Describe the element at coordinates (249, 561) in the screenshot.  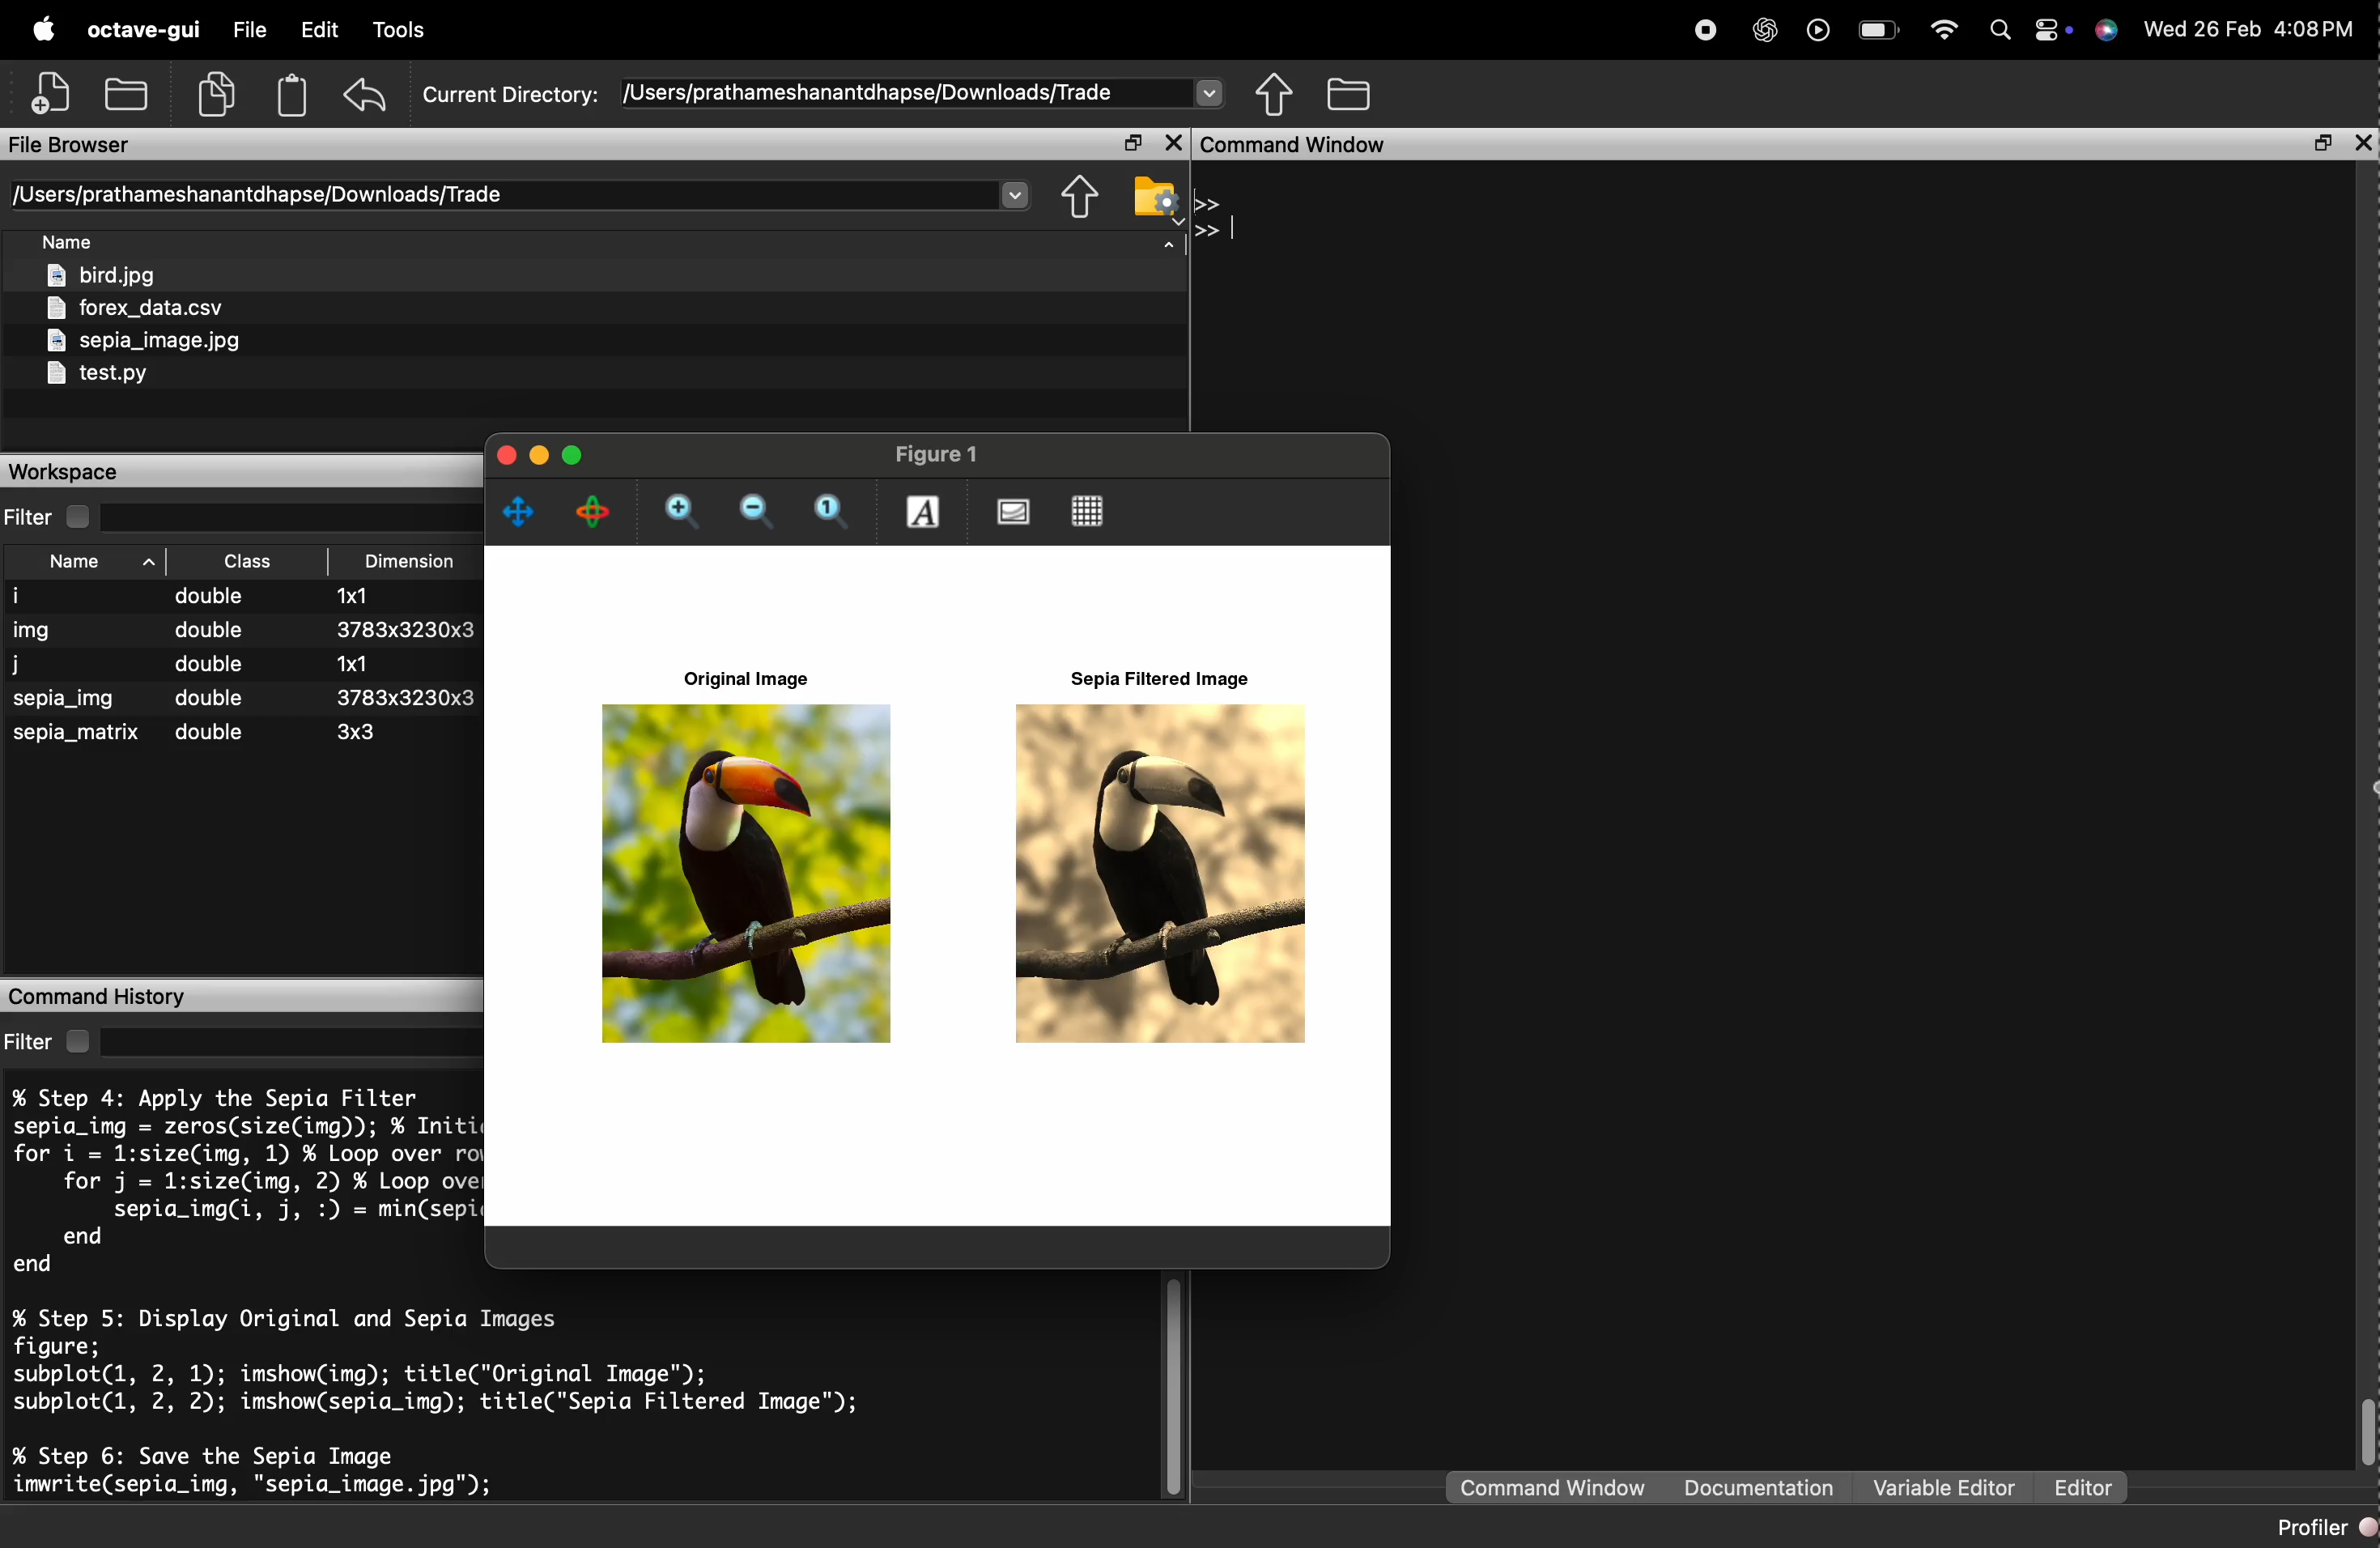
I see `Class` at that location.